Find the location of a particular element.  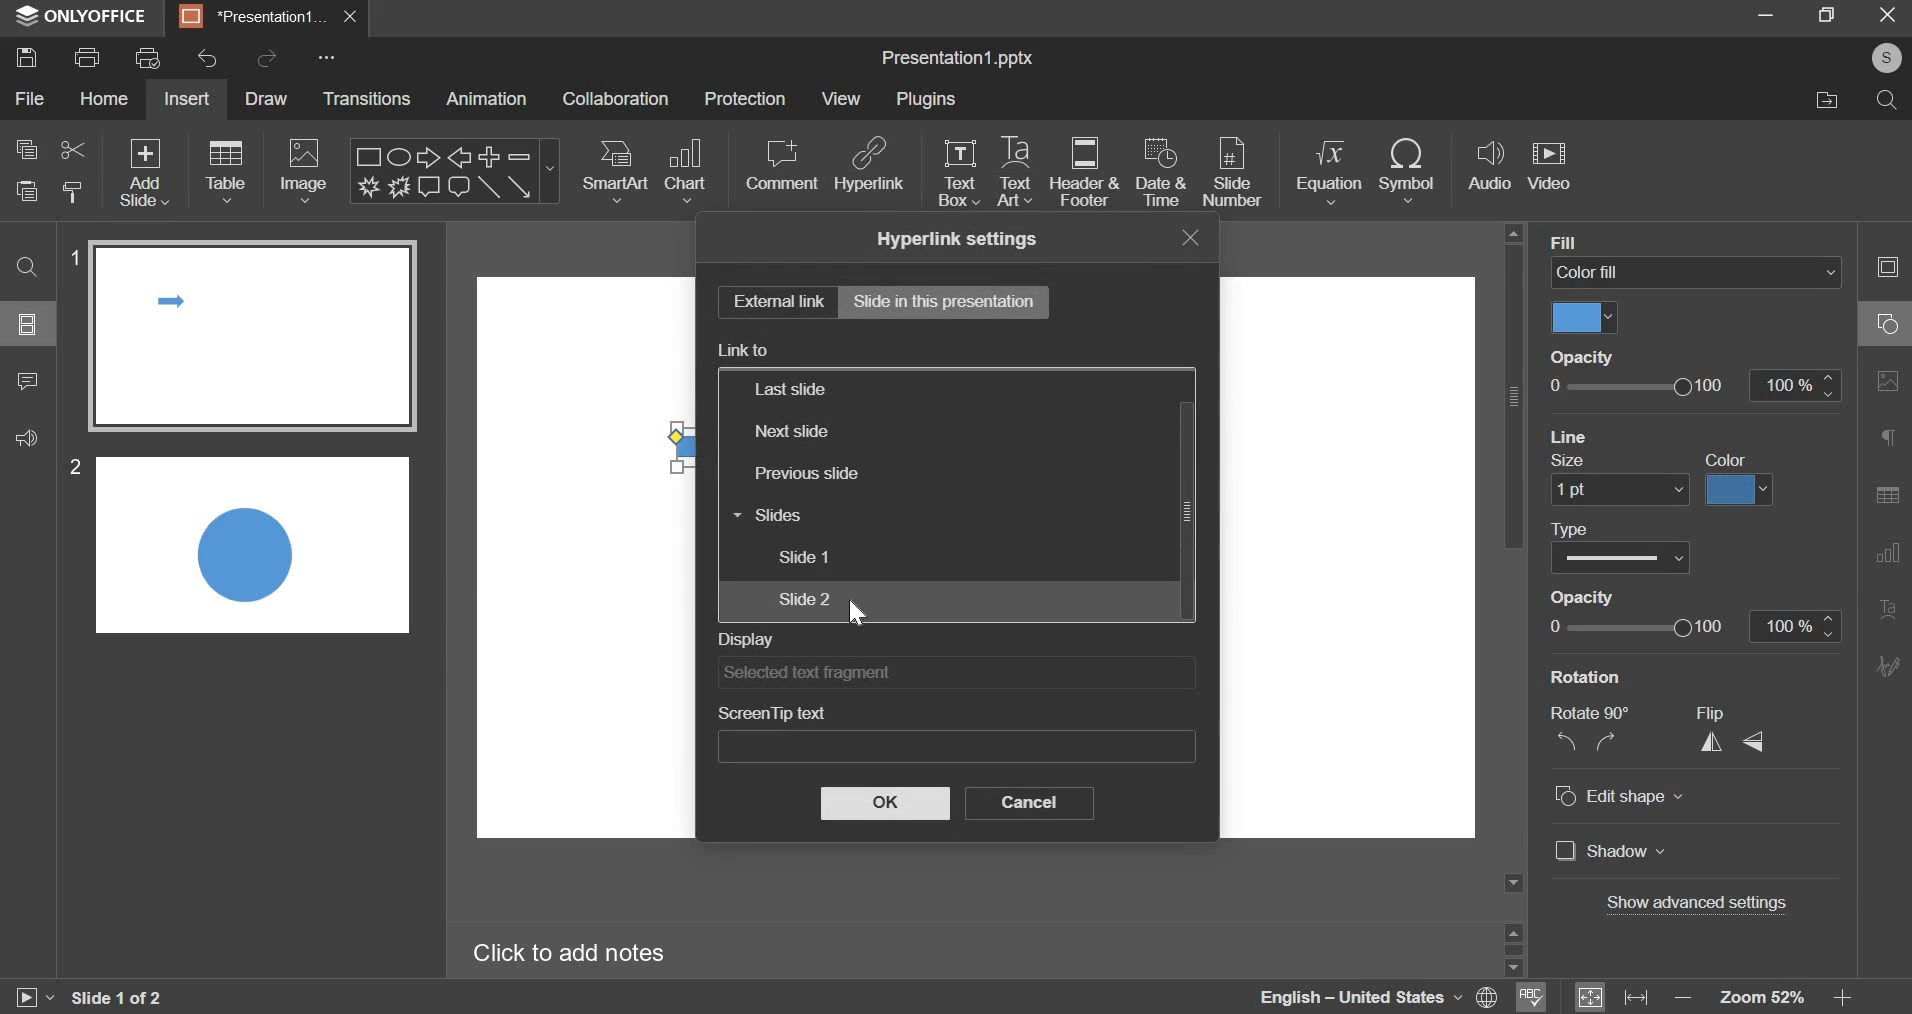

select fill color is located at coordinates (1586, 317).